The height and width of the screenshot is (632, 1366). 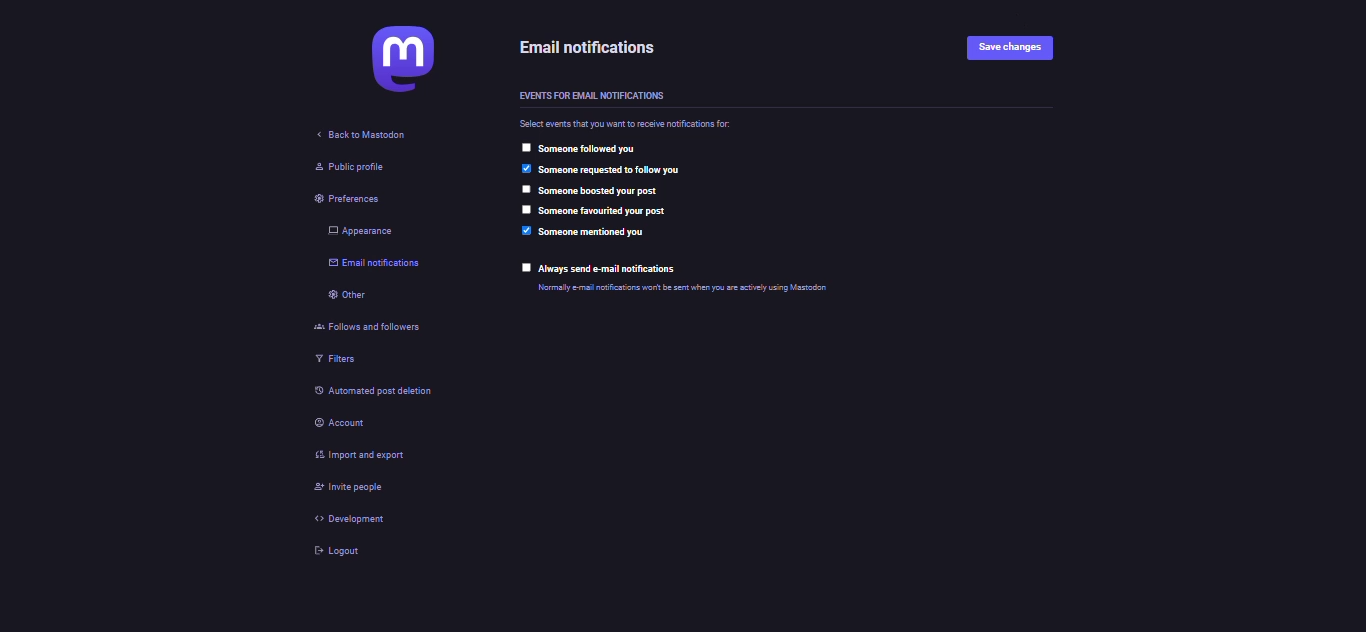 I want to click on click to enable, so click(x=525, y=189).